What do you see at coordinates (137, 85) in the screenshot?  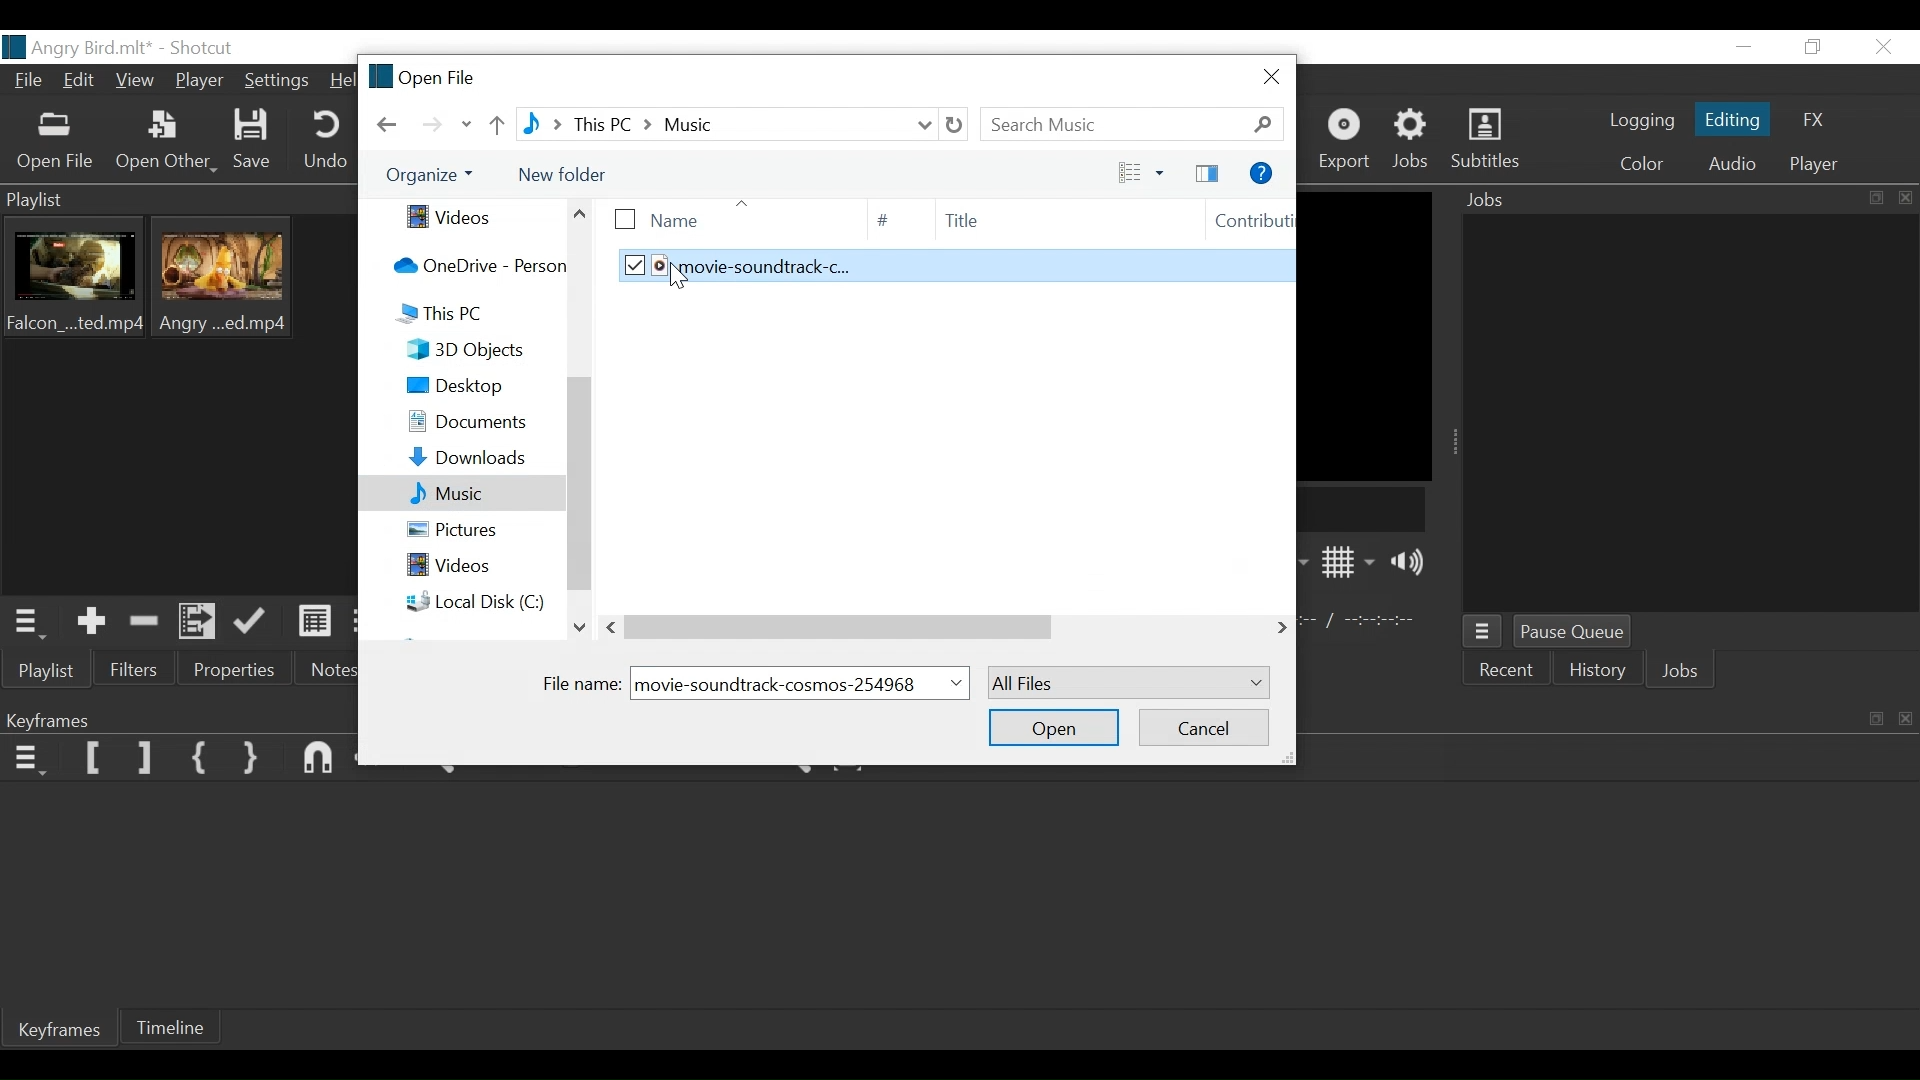 I see `View` at bounding box center [137, 85].